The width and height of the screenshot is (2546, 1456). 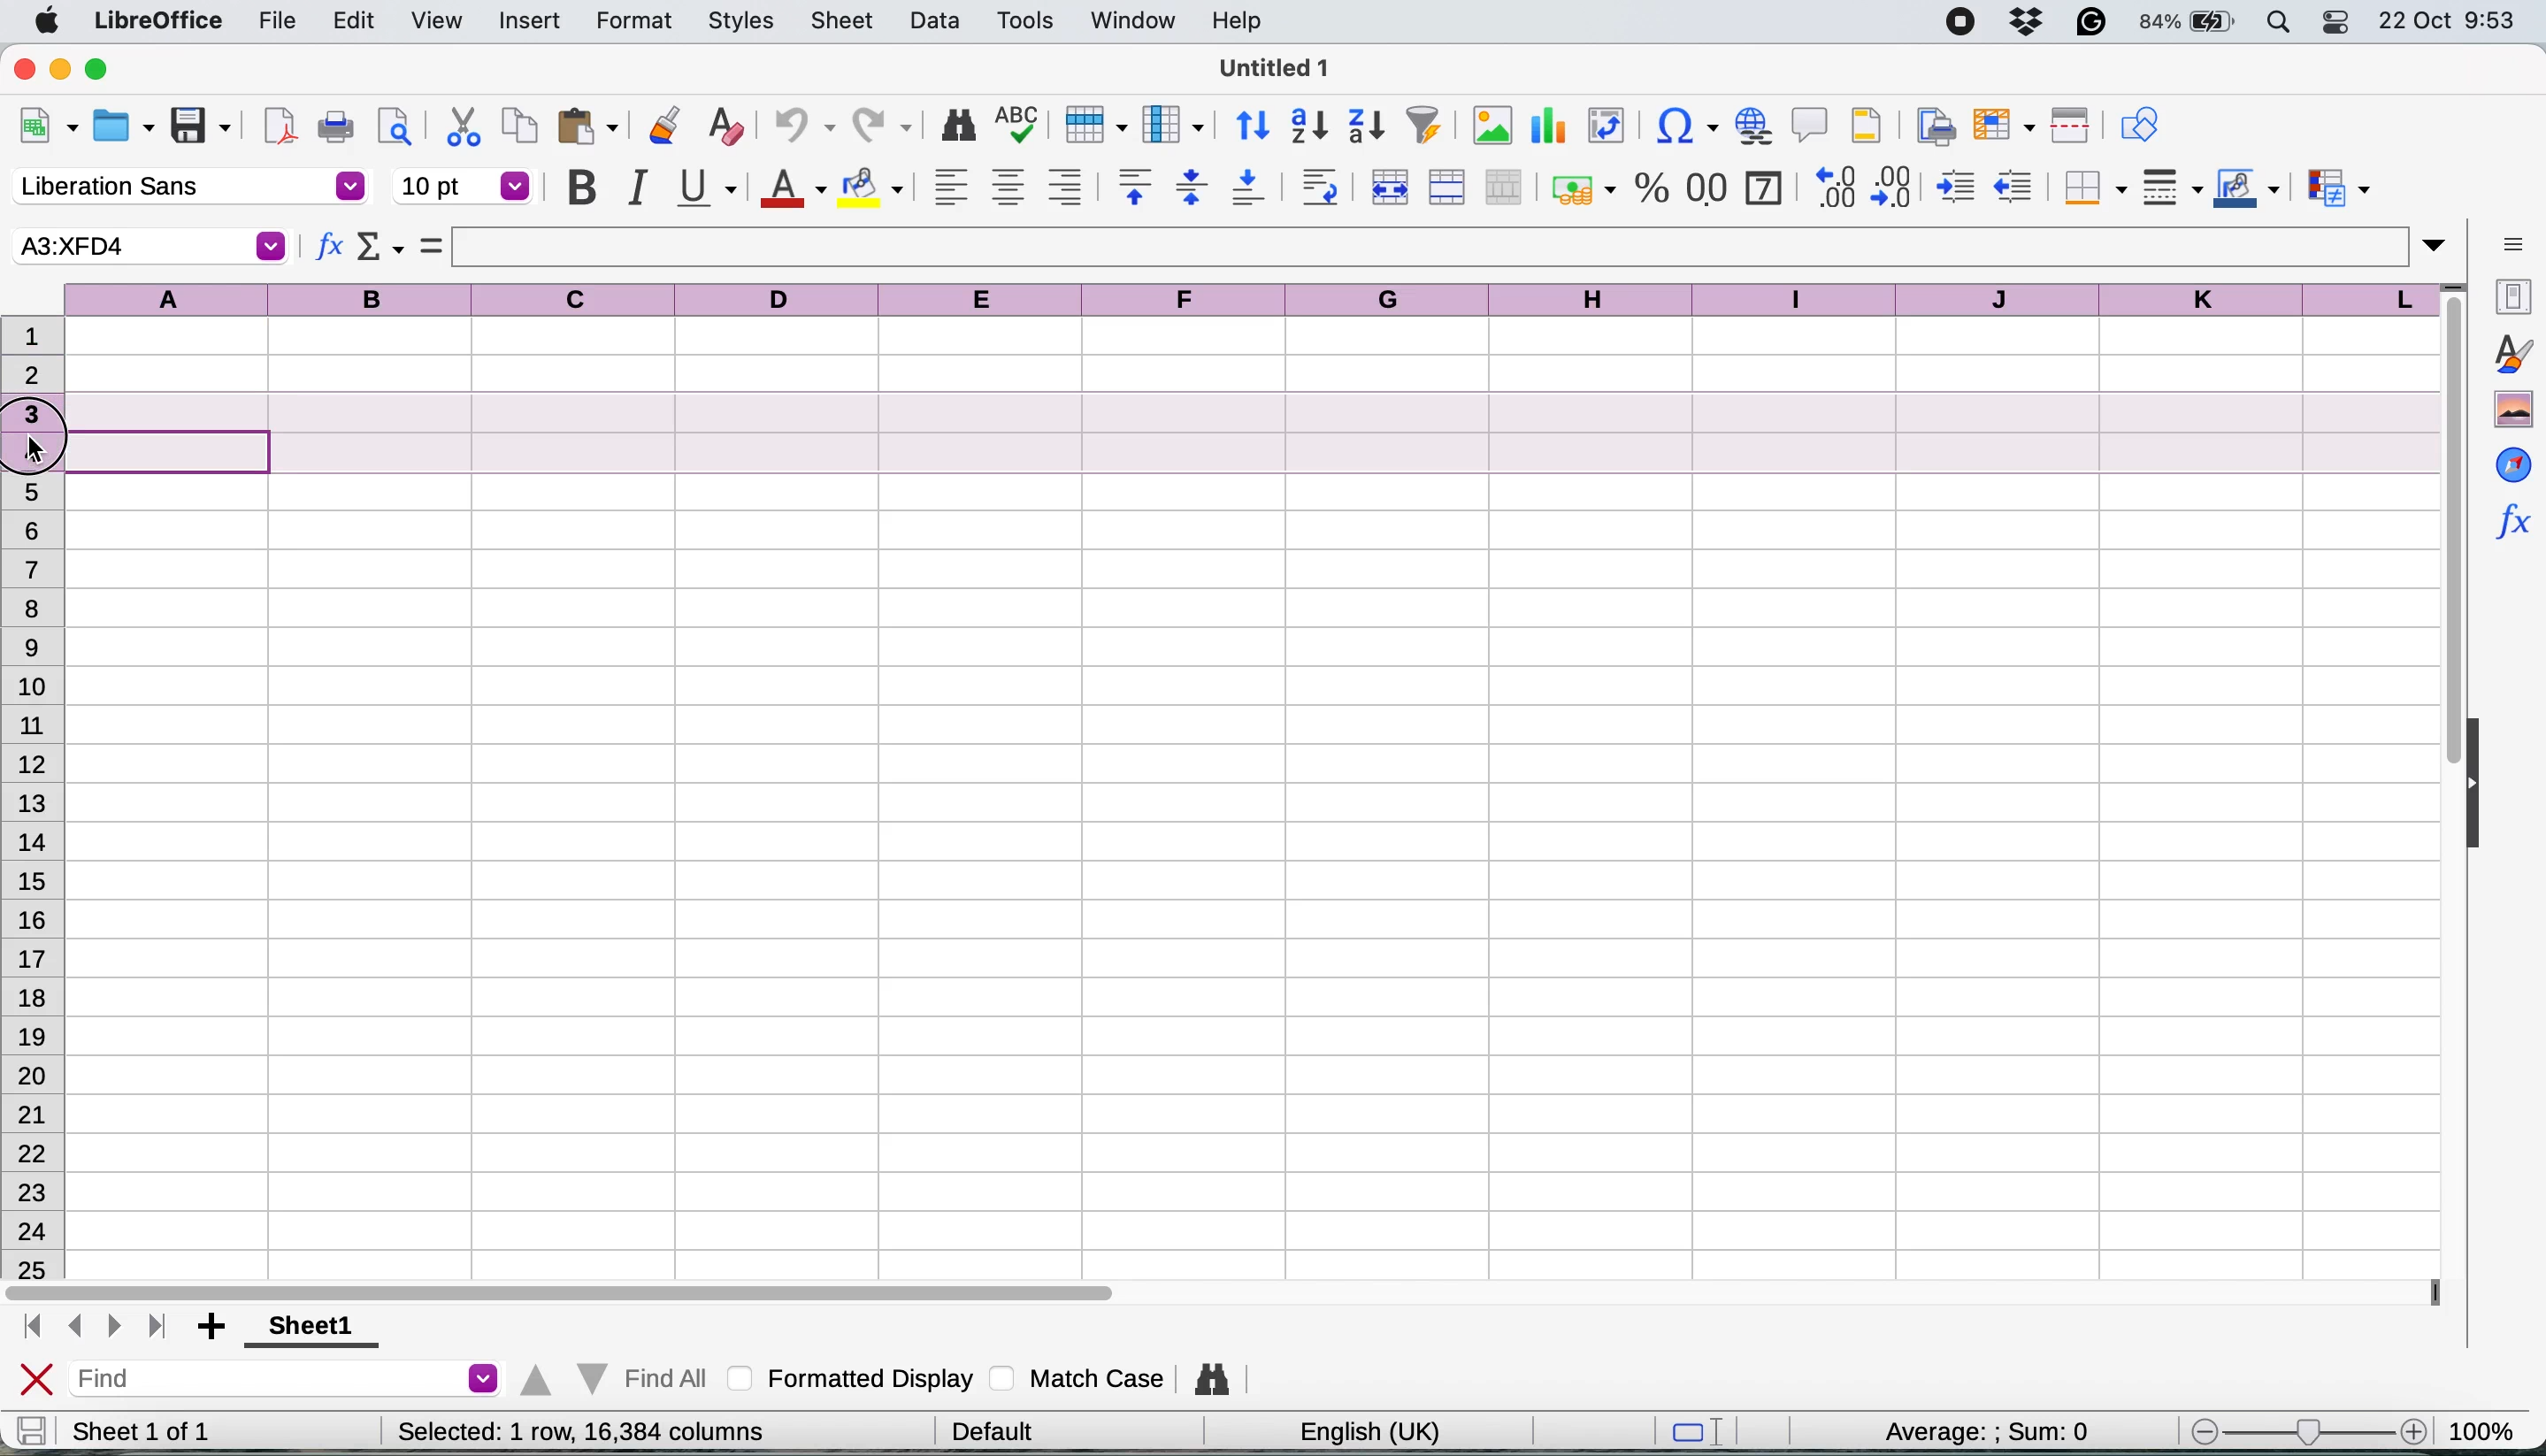 I want to click on spotlight search, so click(x=2281, y=23).